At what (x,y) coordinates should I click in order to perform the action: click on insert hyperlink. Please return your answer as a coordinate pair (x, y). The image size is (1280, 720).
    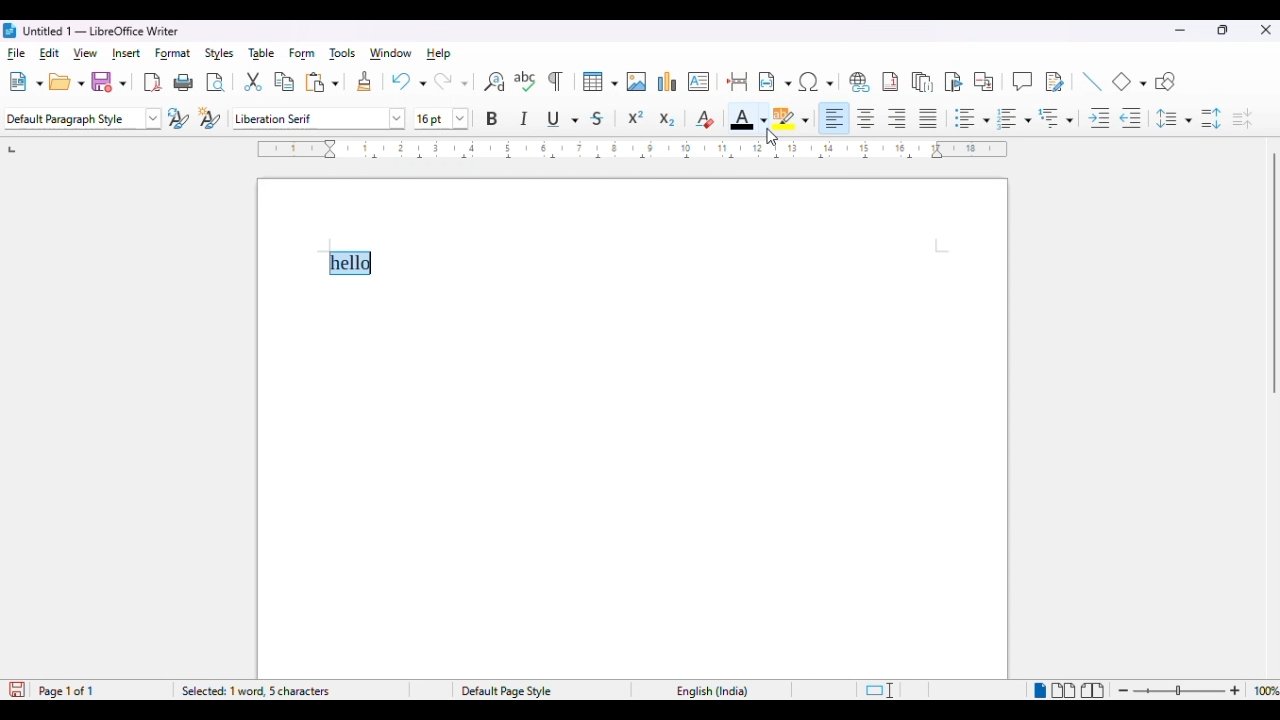
    Looking at the image, I should click on (858, 82).